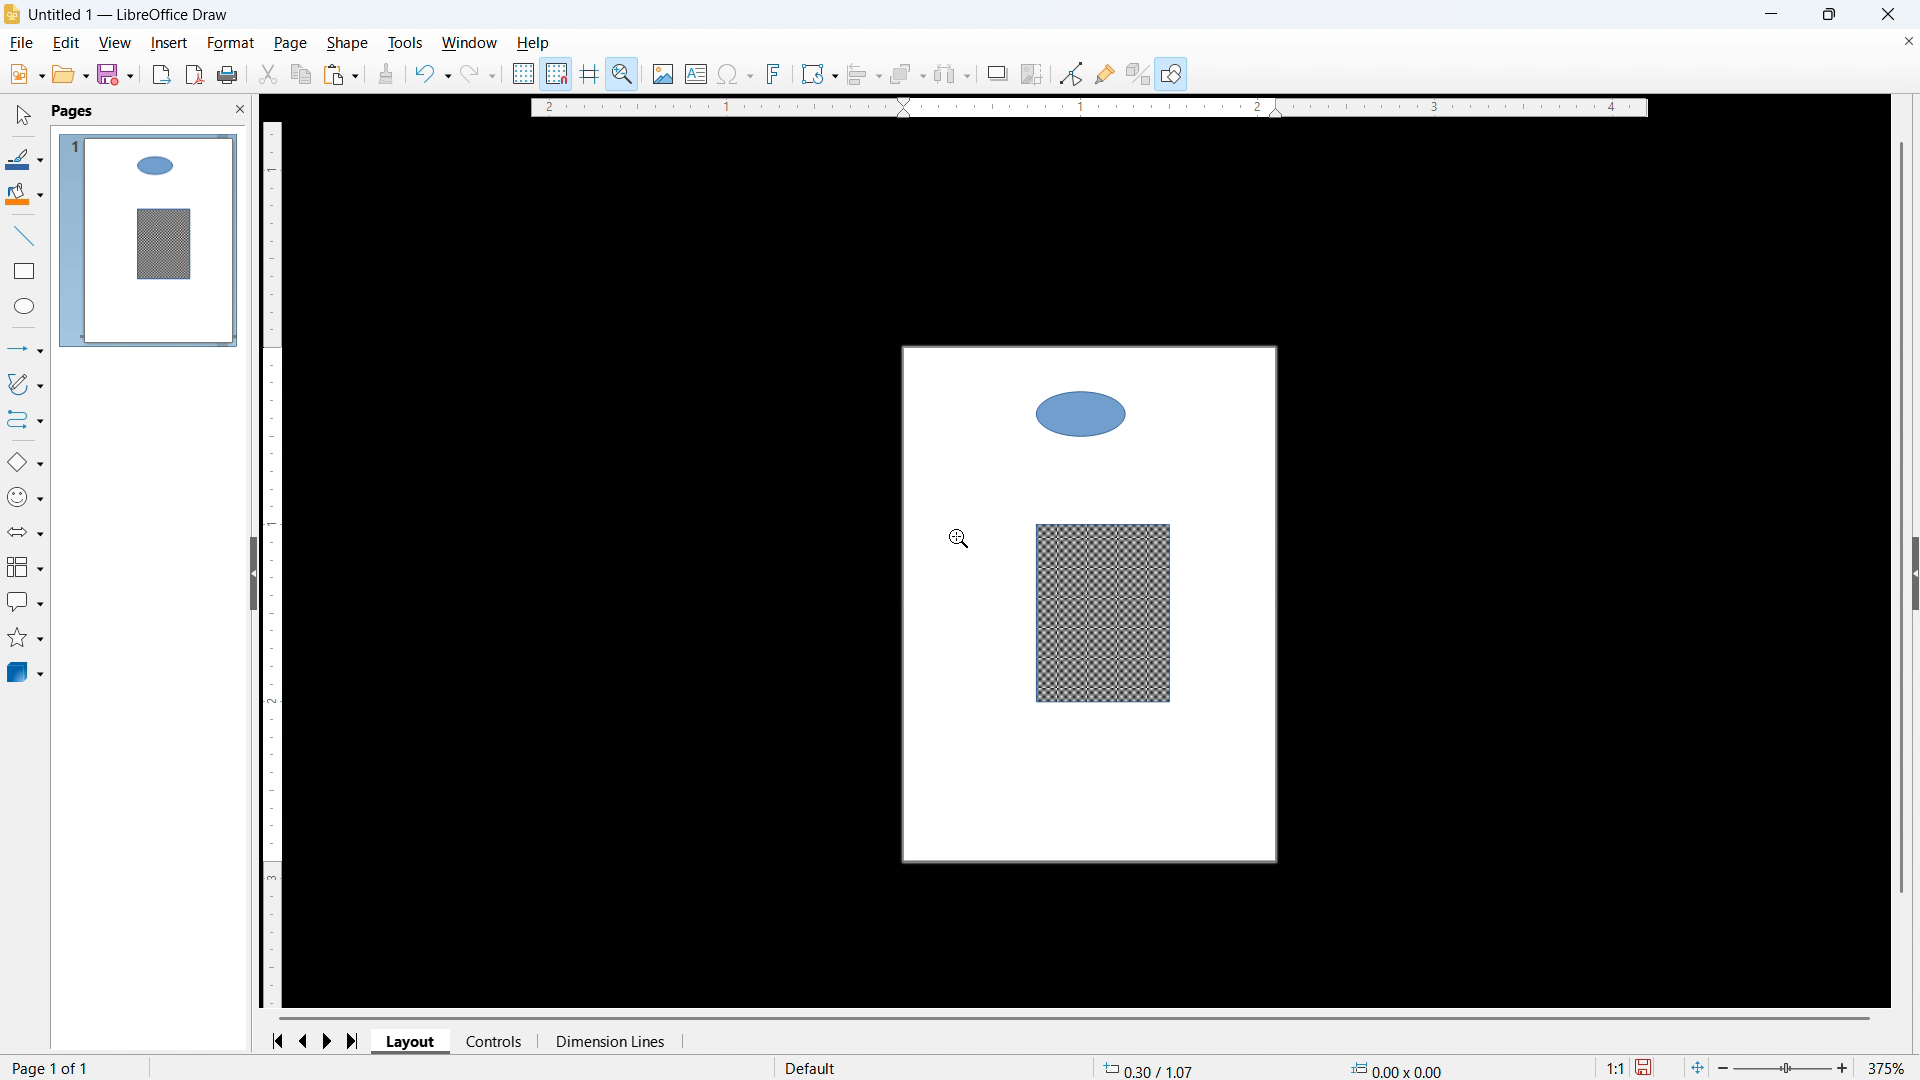 This screenshot has width=1920, height=1080. I want to click on Cursor coordinates , so click(1150, 1068).